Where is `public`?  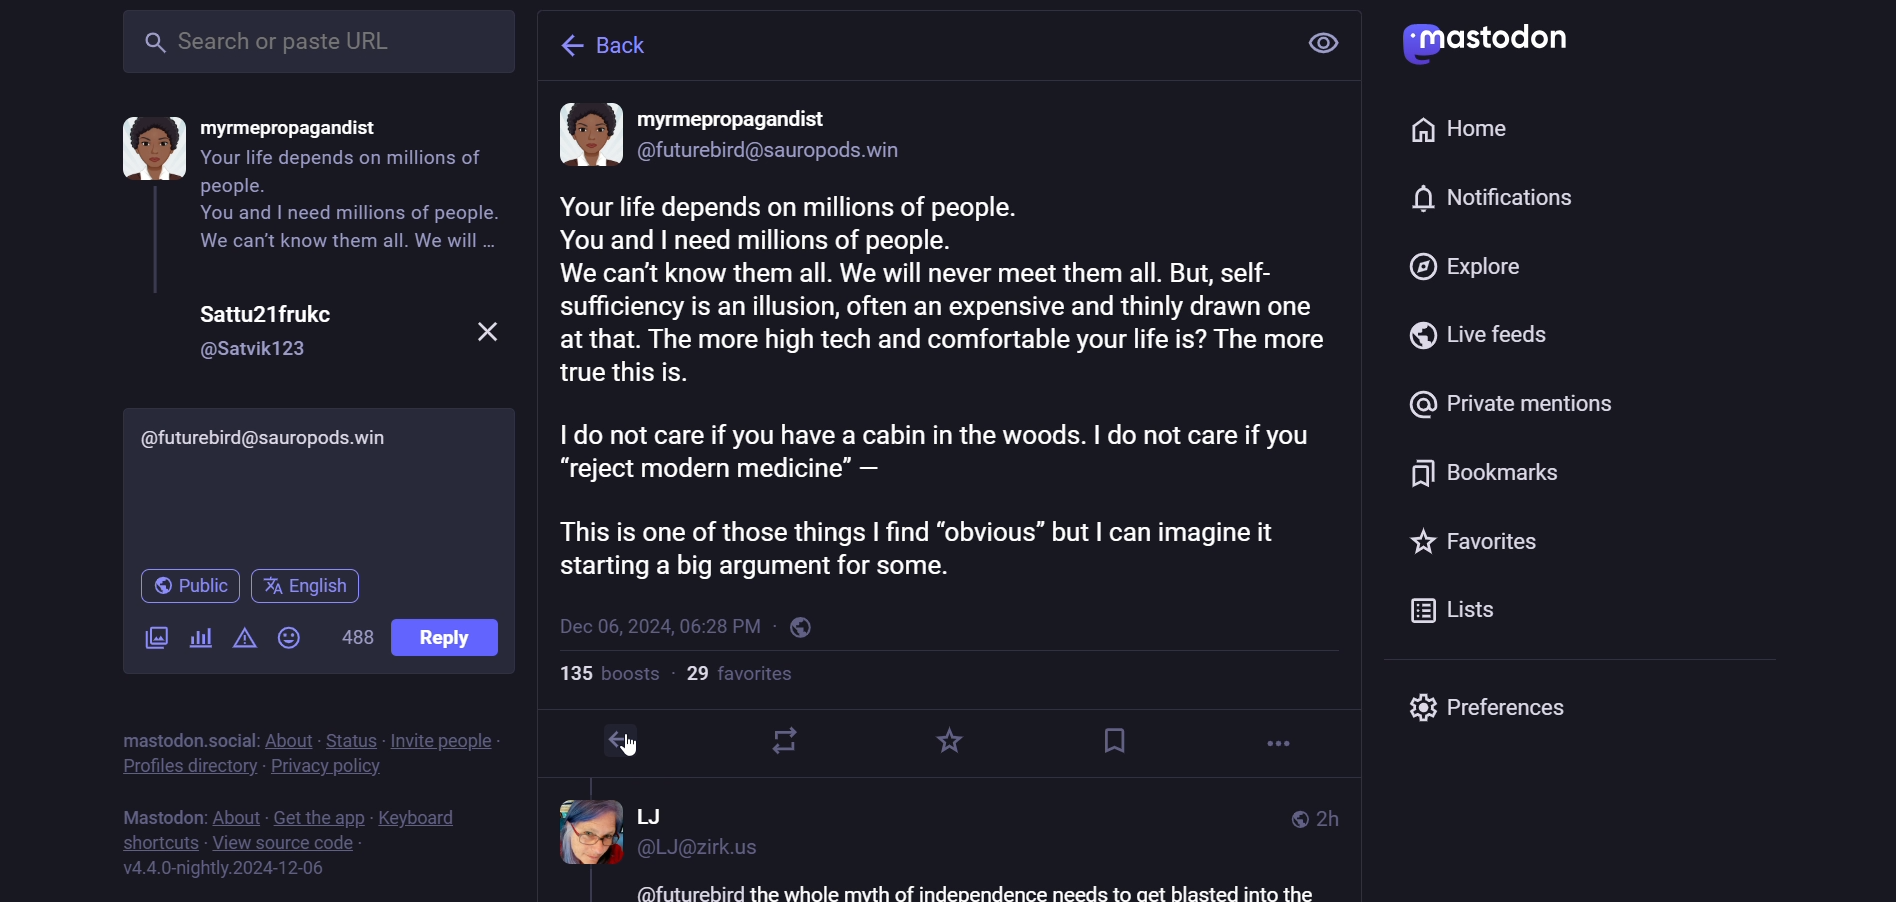 public is located at coordinates (186, 586).